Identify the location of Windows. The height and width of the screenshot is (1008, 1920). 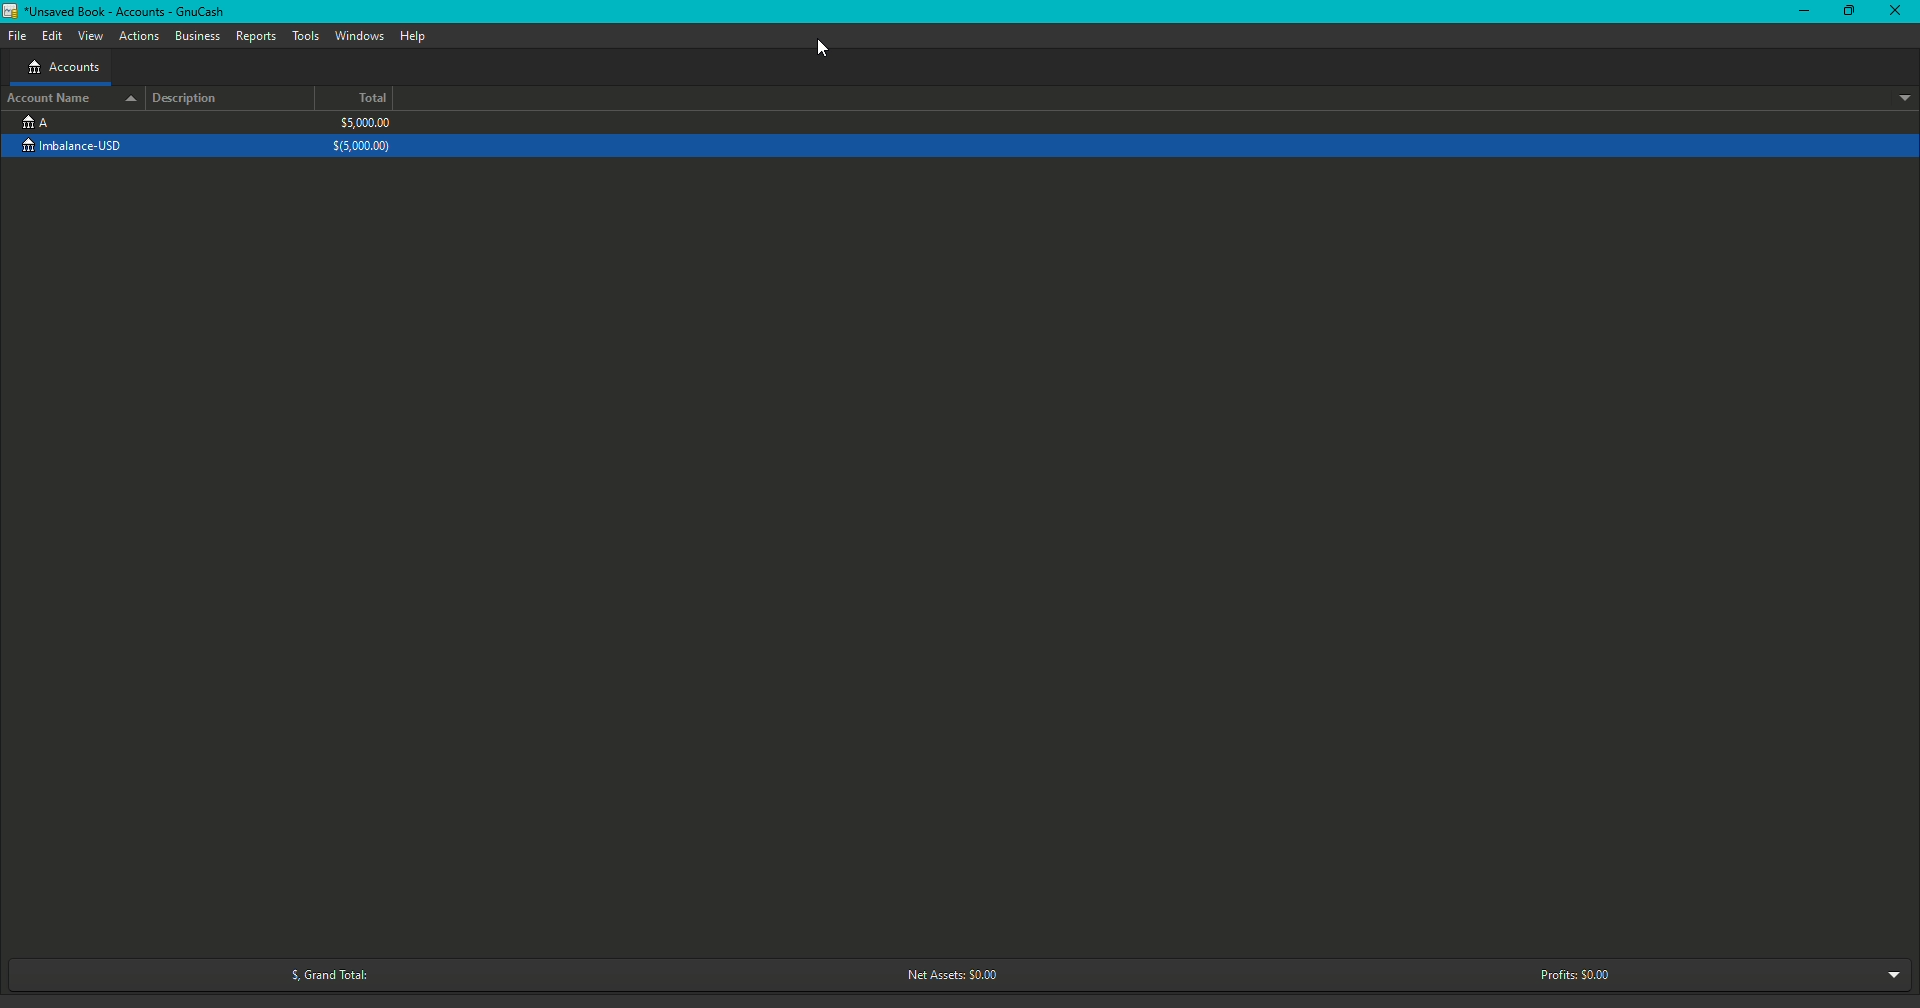
(359, 36).